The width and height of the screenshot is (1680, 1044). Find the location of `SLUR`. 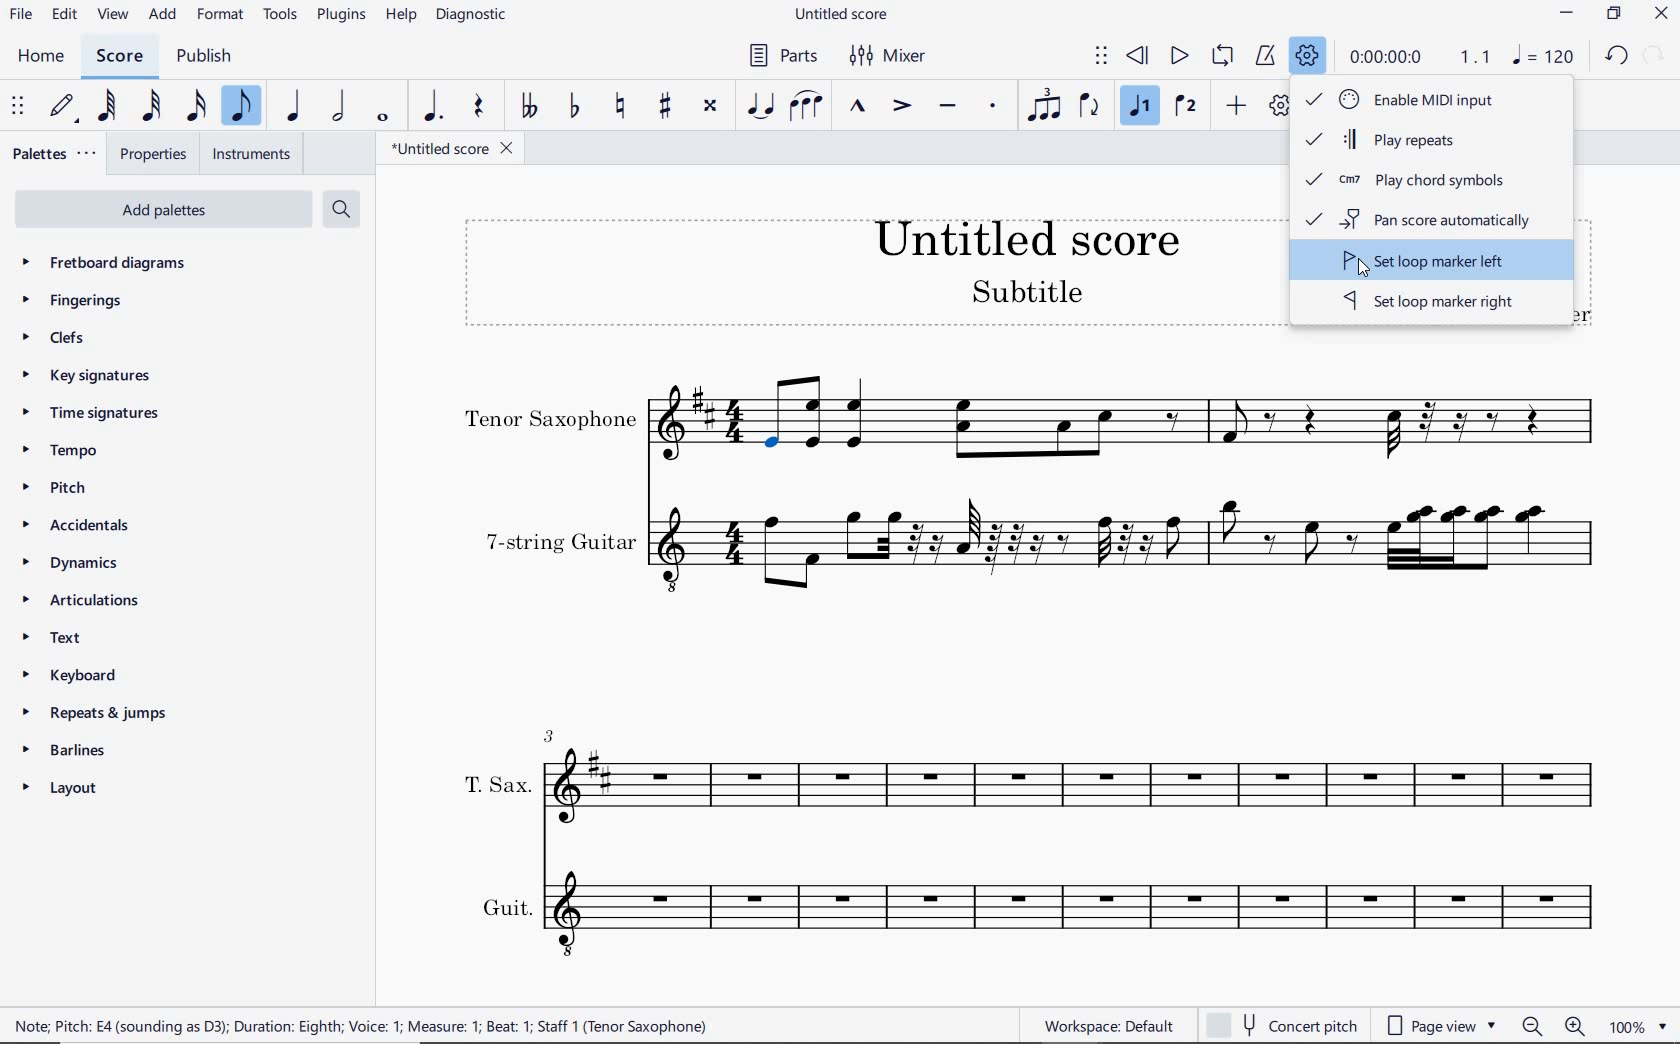

SLUR is located at coordinates (805, 107).